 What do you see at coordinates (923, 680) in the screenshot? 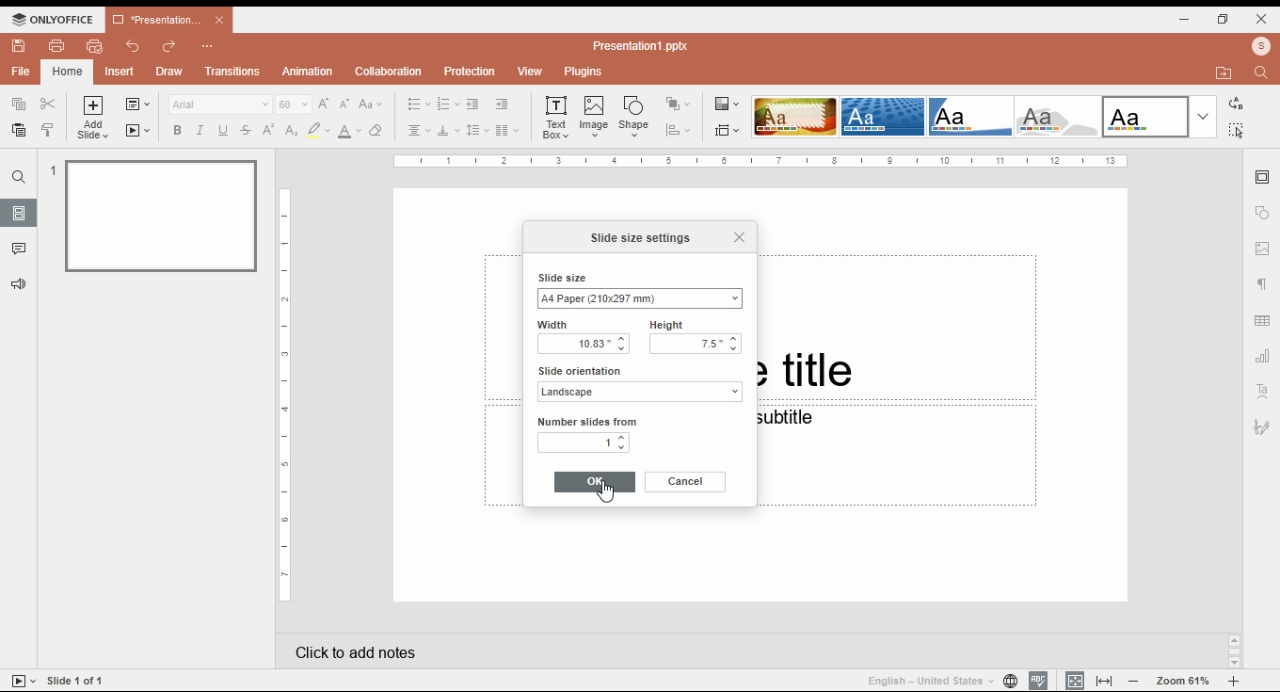
I see `English - United States` at bounding box center [923, 680].